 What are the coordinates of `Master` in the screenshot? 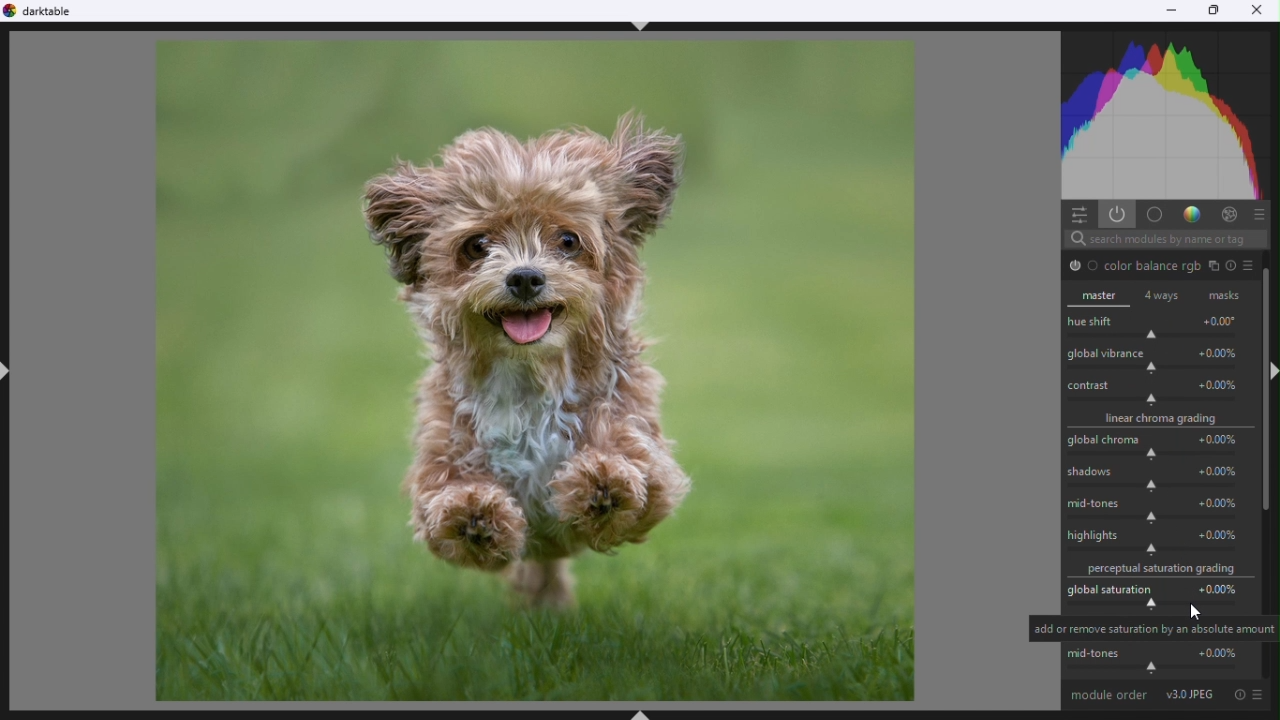 It's located at (1100, 298).